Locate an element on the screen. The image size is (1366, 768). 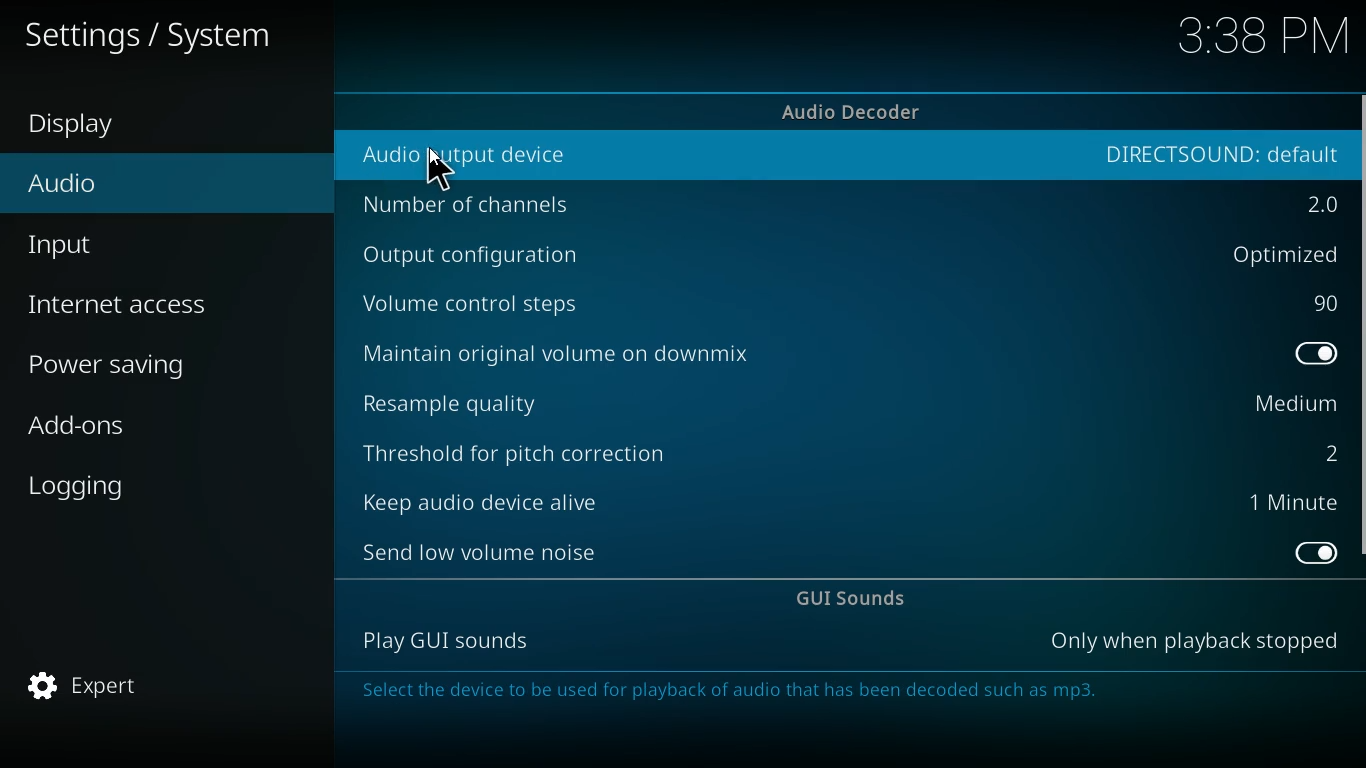
threshold for pitch correction is located at coordinates (528, 447).